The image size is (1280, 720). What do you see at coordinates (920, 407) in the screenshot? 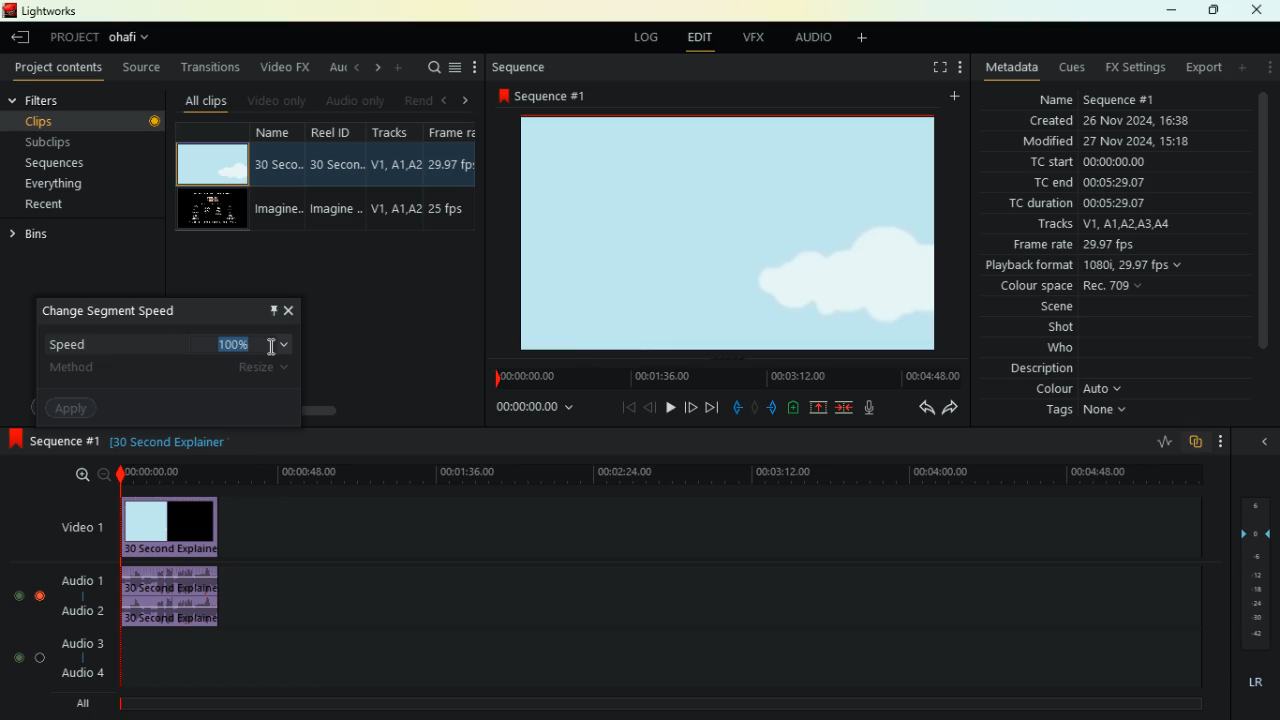
I see `back` at bounding box center [920, 407].